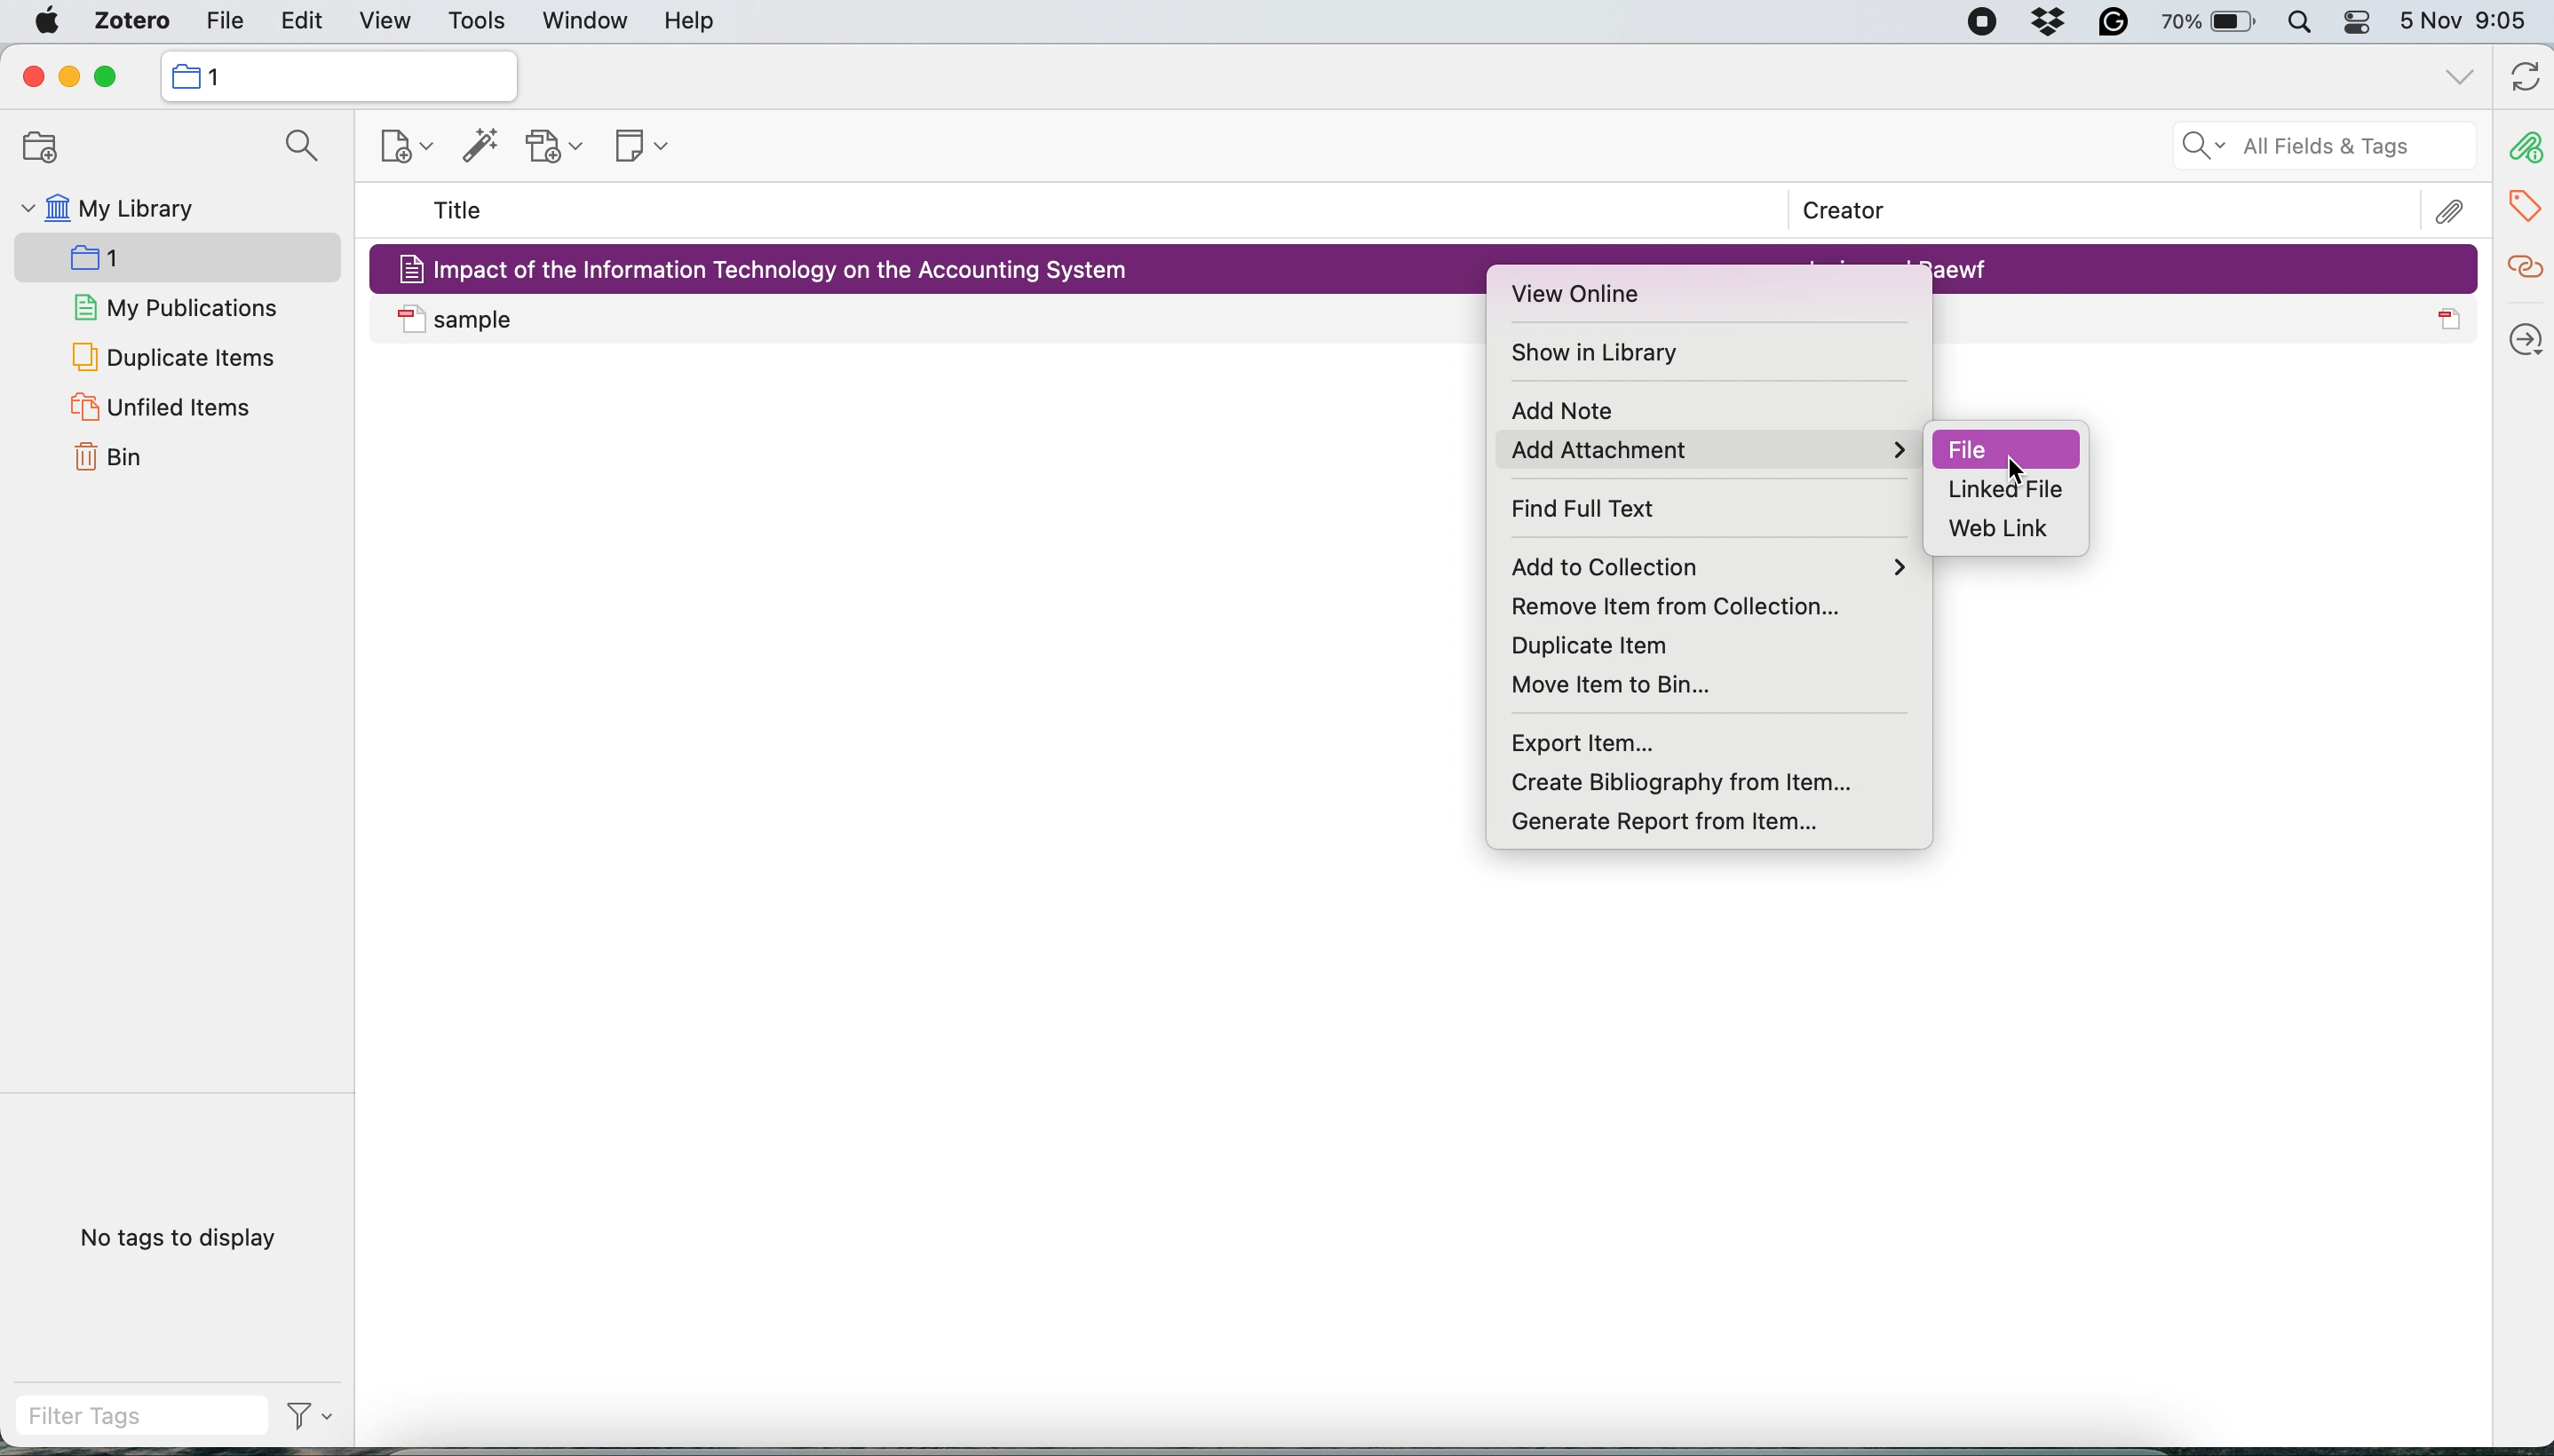 This screenshot has width=2554, height=1456. What do you see at coordinates (1696, 604) in the screenshot?
I see `remove item from collection` at bounding box center [1696, 604].